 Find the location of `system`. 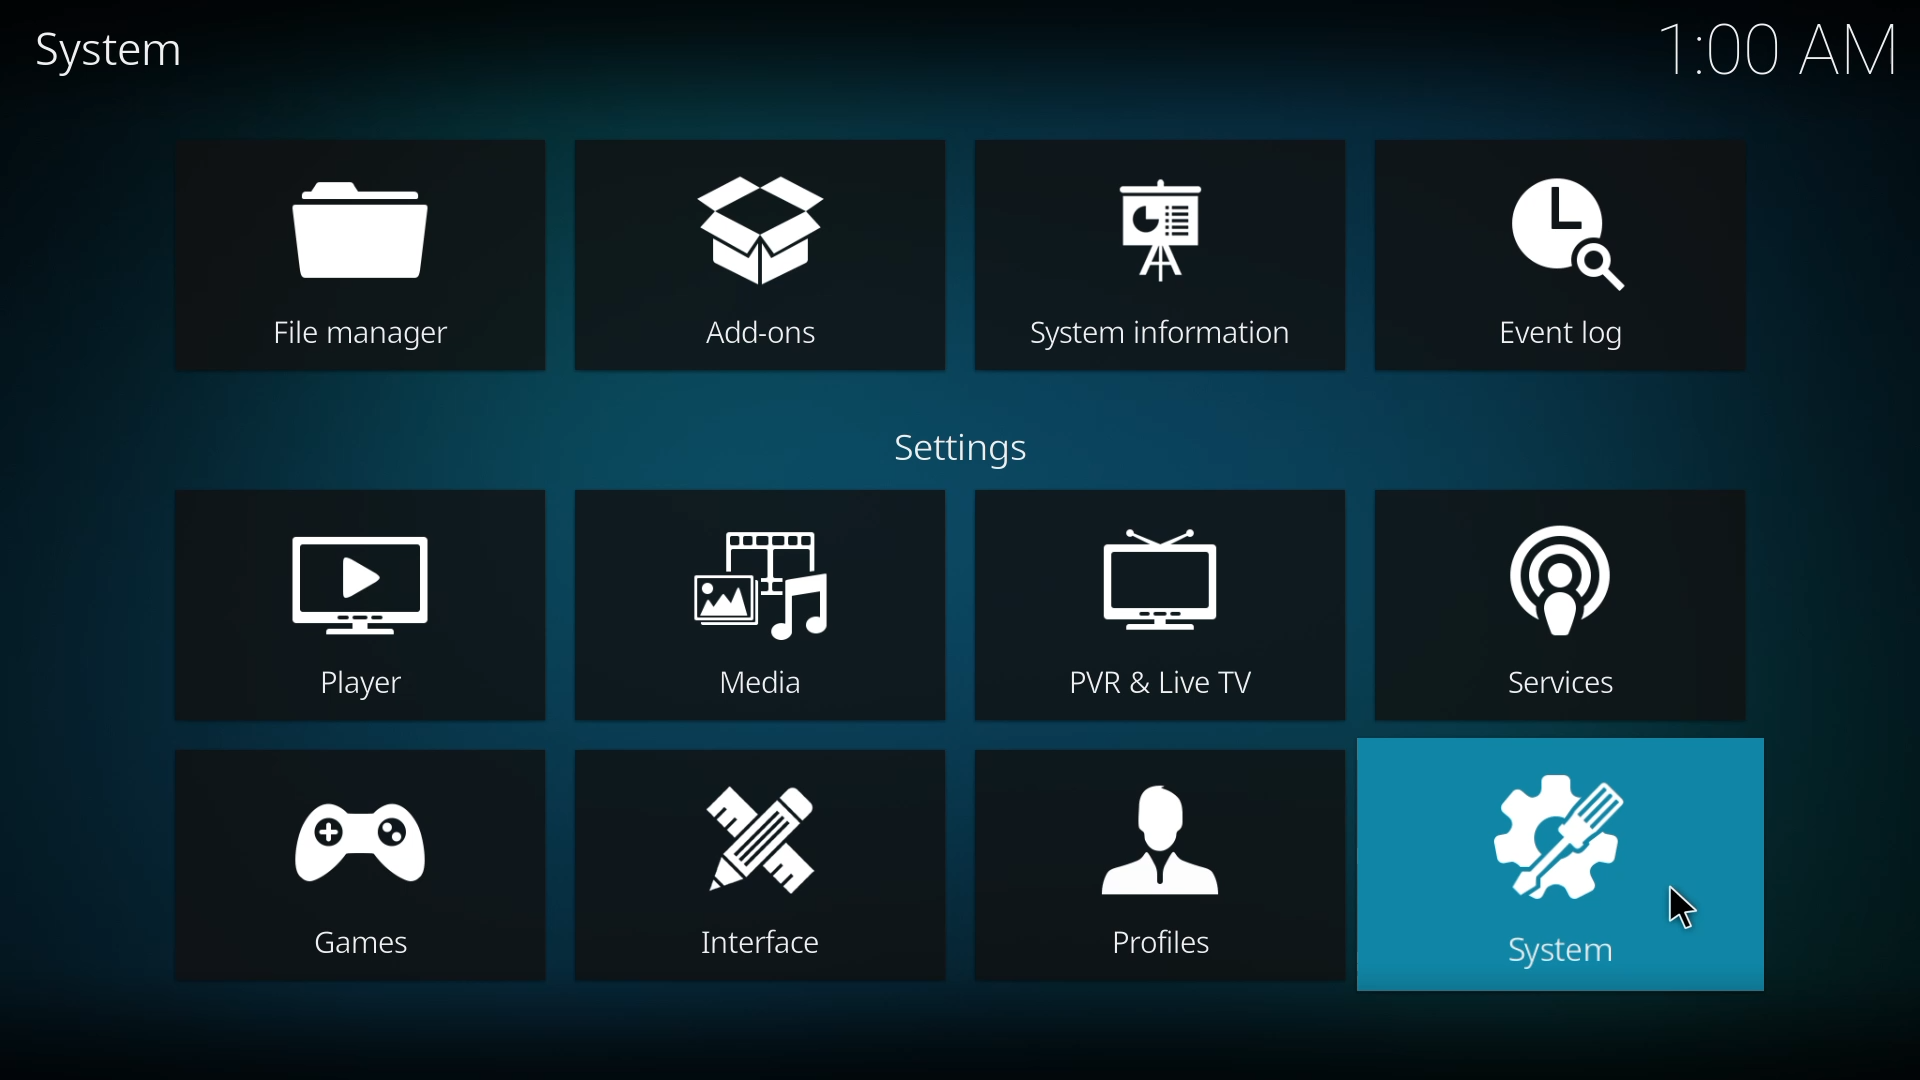

system is located at coordinates (1558, 865).